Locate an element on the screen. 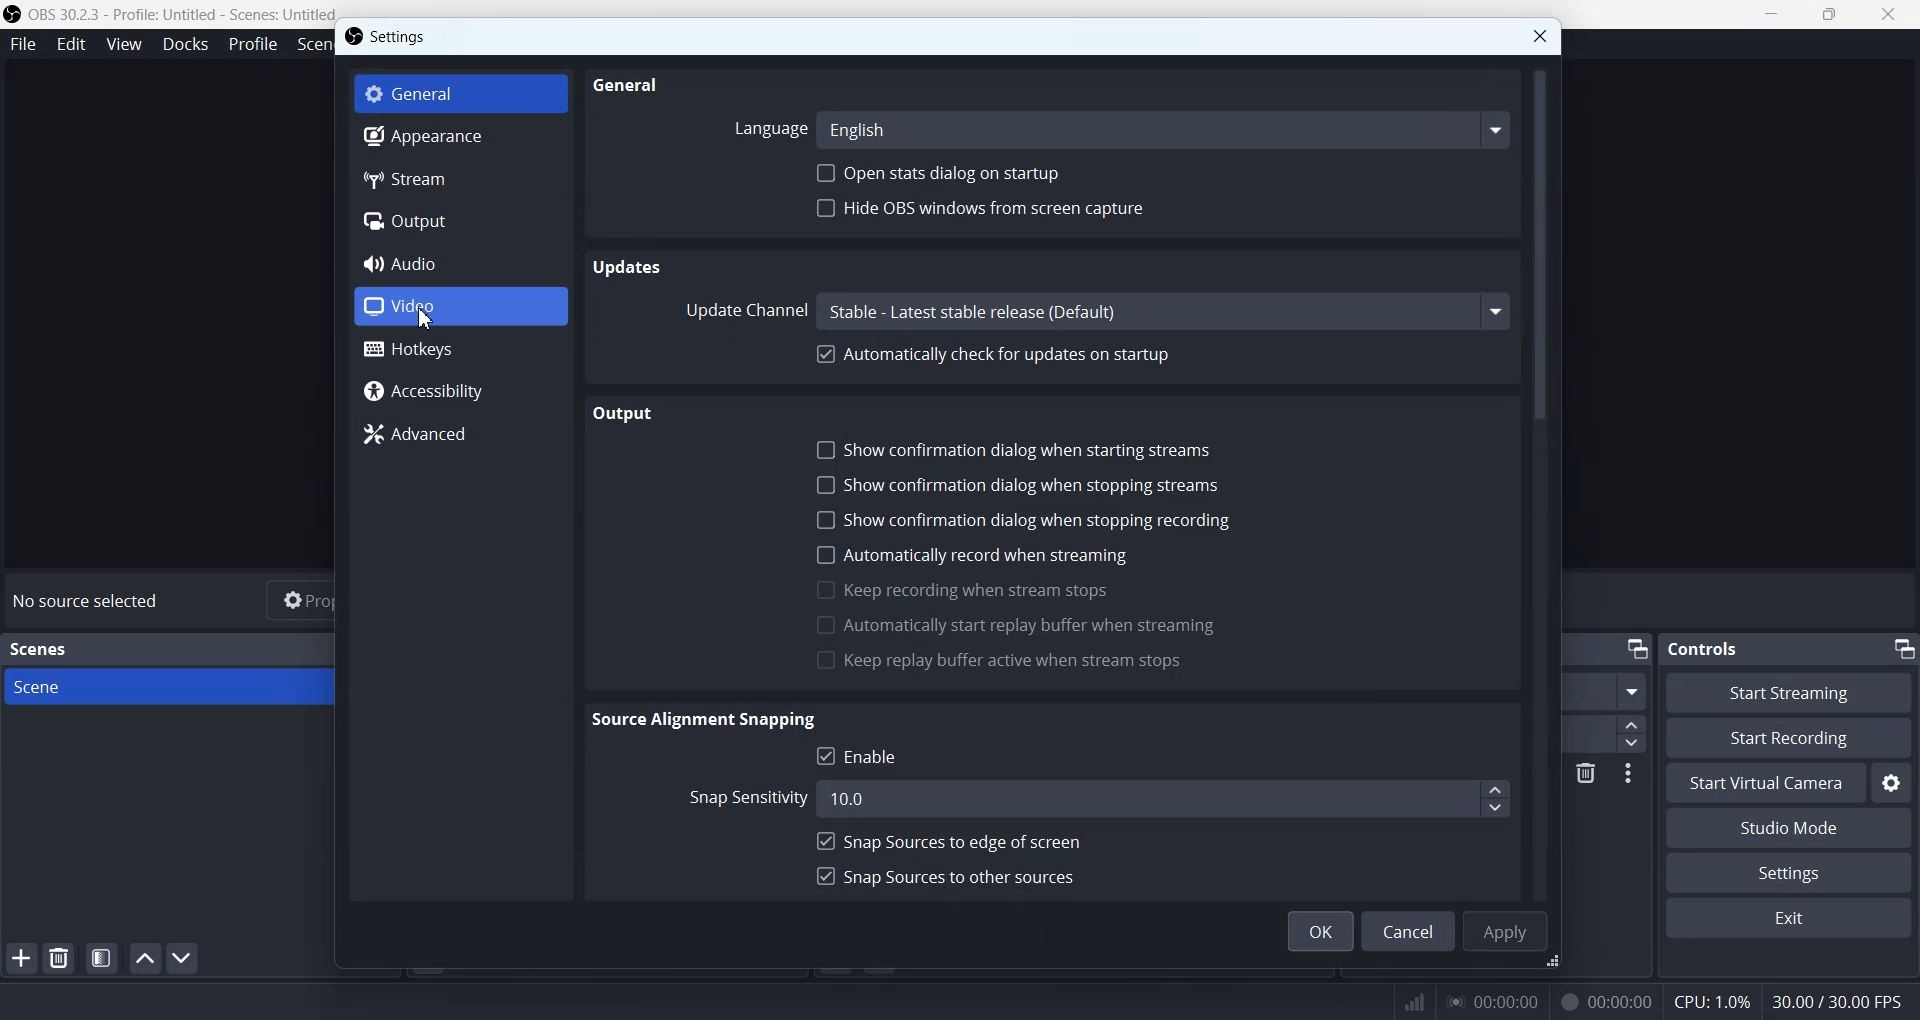  Start Recording is located at coordinates (1791, 738).